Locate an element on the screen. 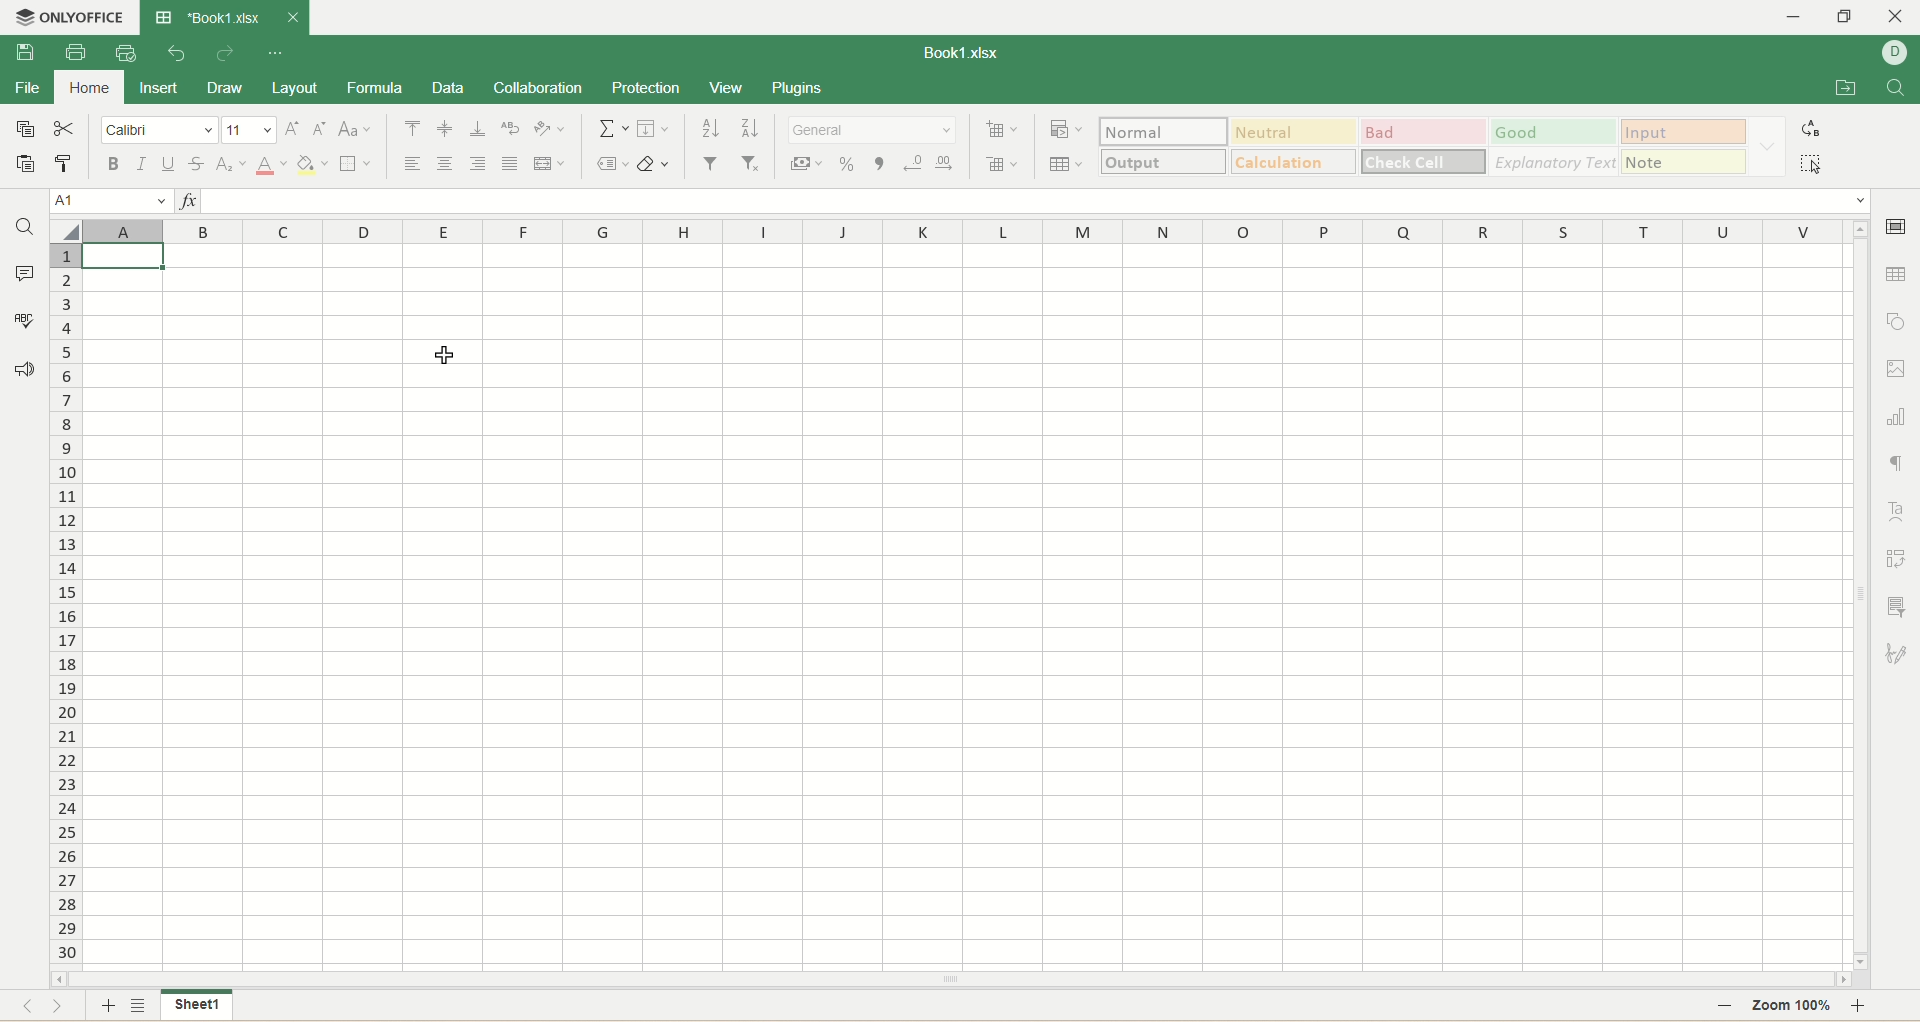  font size is located at coordinates (250, 130).